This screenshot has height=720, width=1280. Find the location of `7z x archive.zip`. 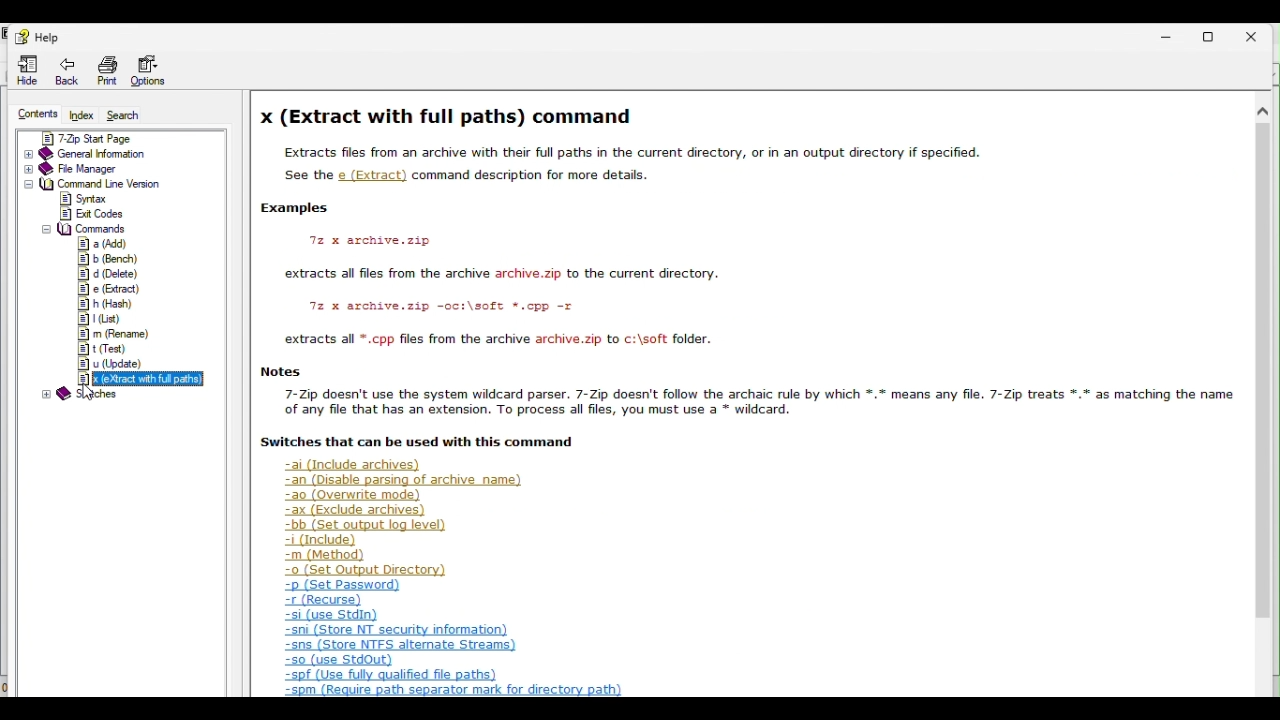

7z x archive.zip is located at coordinates (380, 241).